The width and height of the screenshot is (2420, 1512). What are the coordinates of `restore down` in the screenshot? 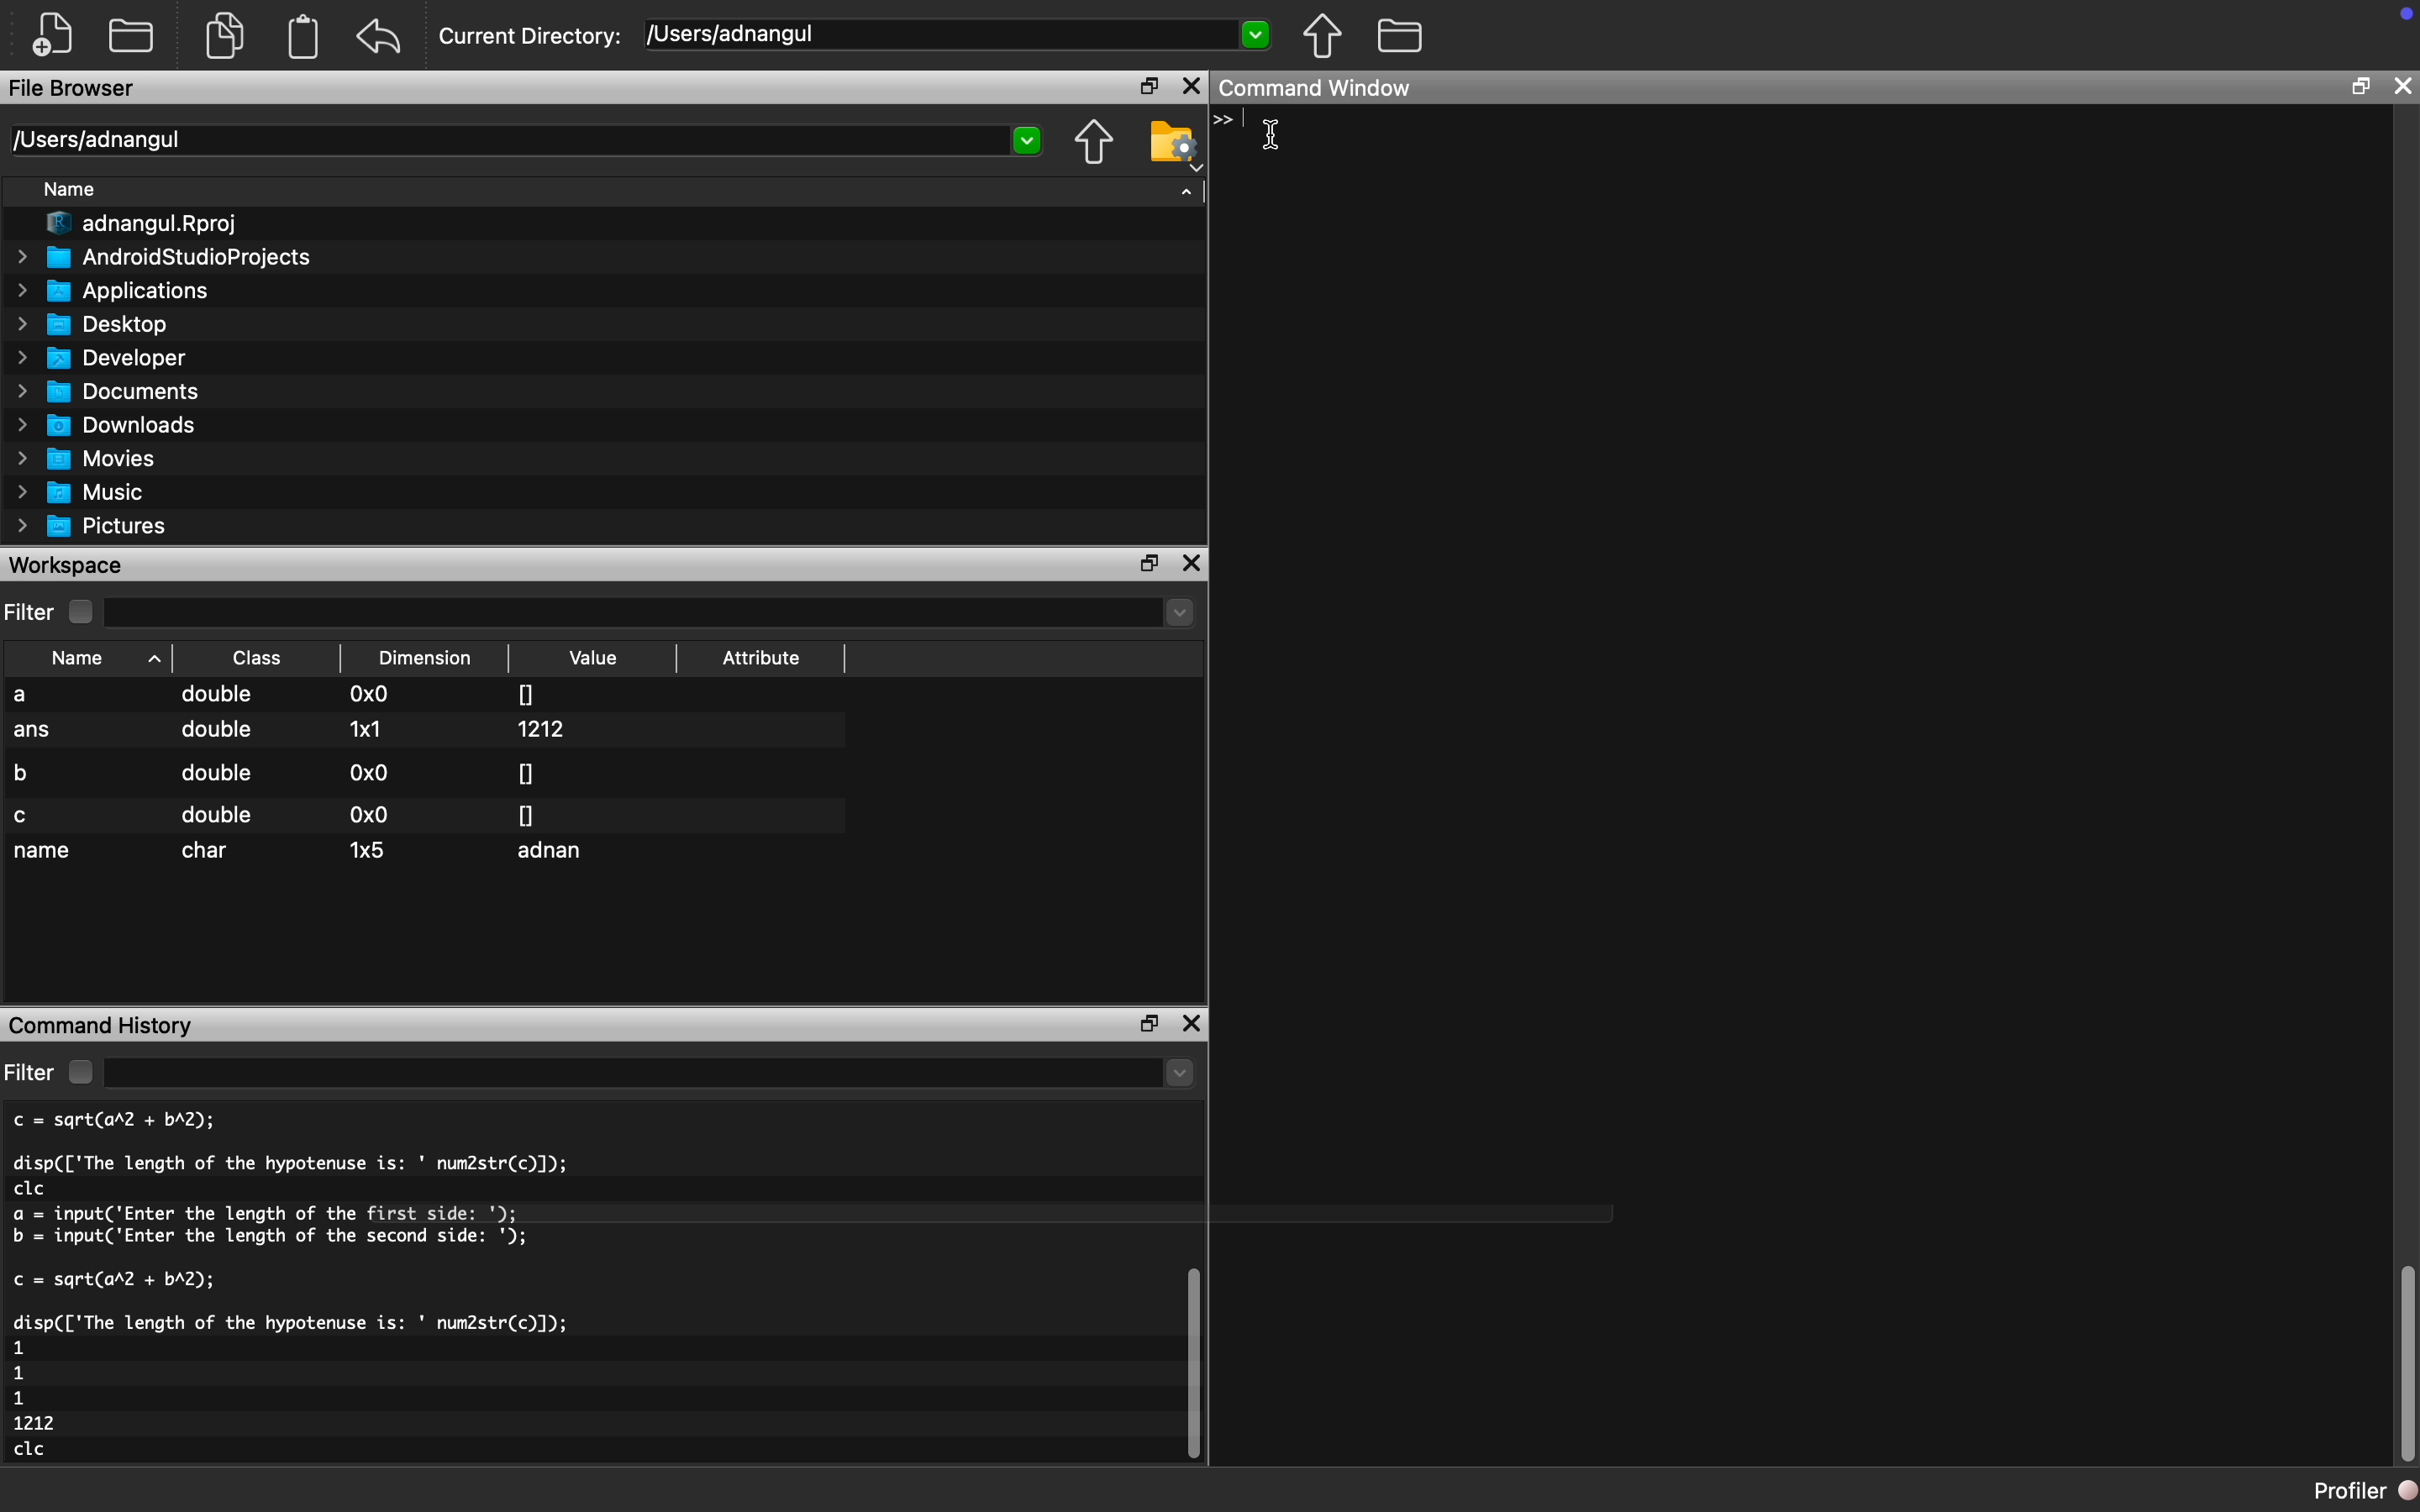 It's located at (2359, 90).